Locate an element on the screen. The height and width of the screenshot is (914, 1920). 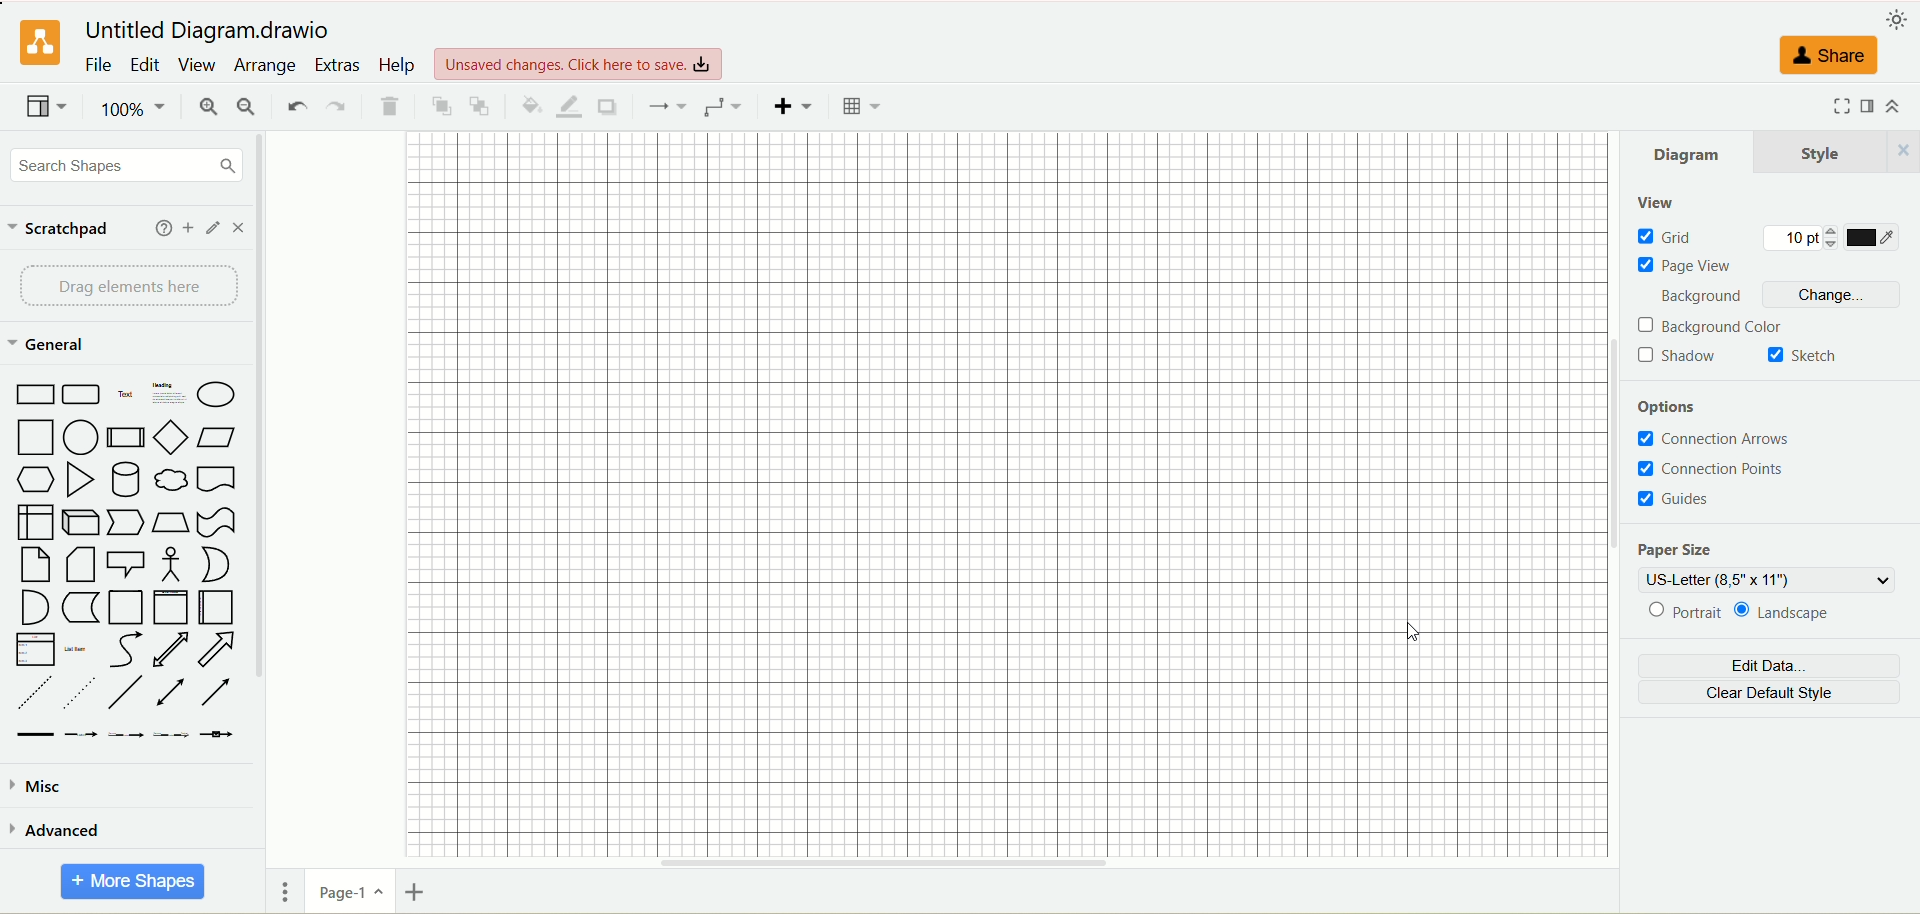
general is located at coordinates (56, 345).